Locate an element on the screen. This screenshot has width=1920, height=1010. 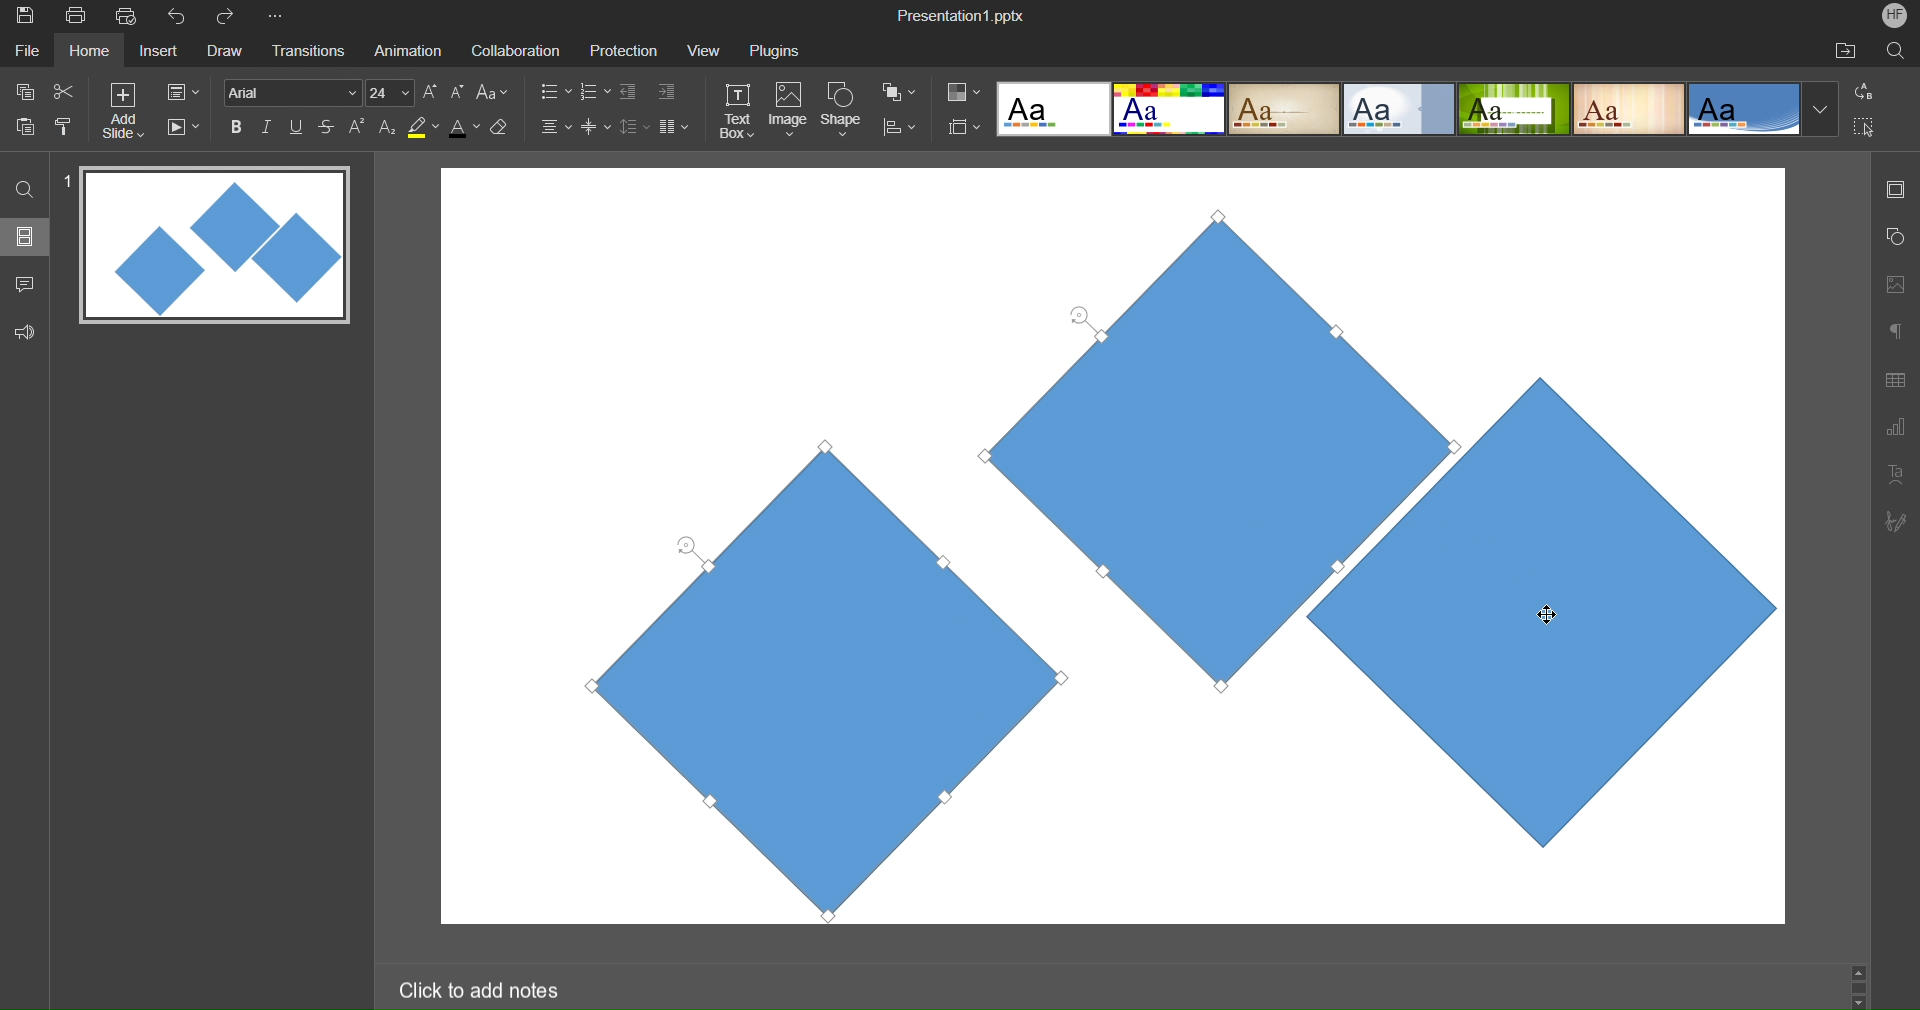
support is located at coordinates (30, 330).